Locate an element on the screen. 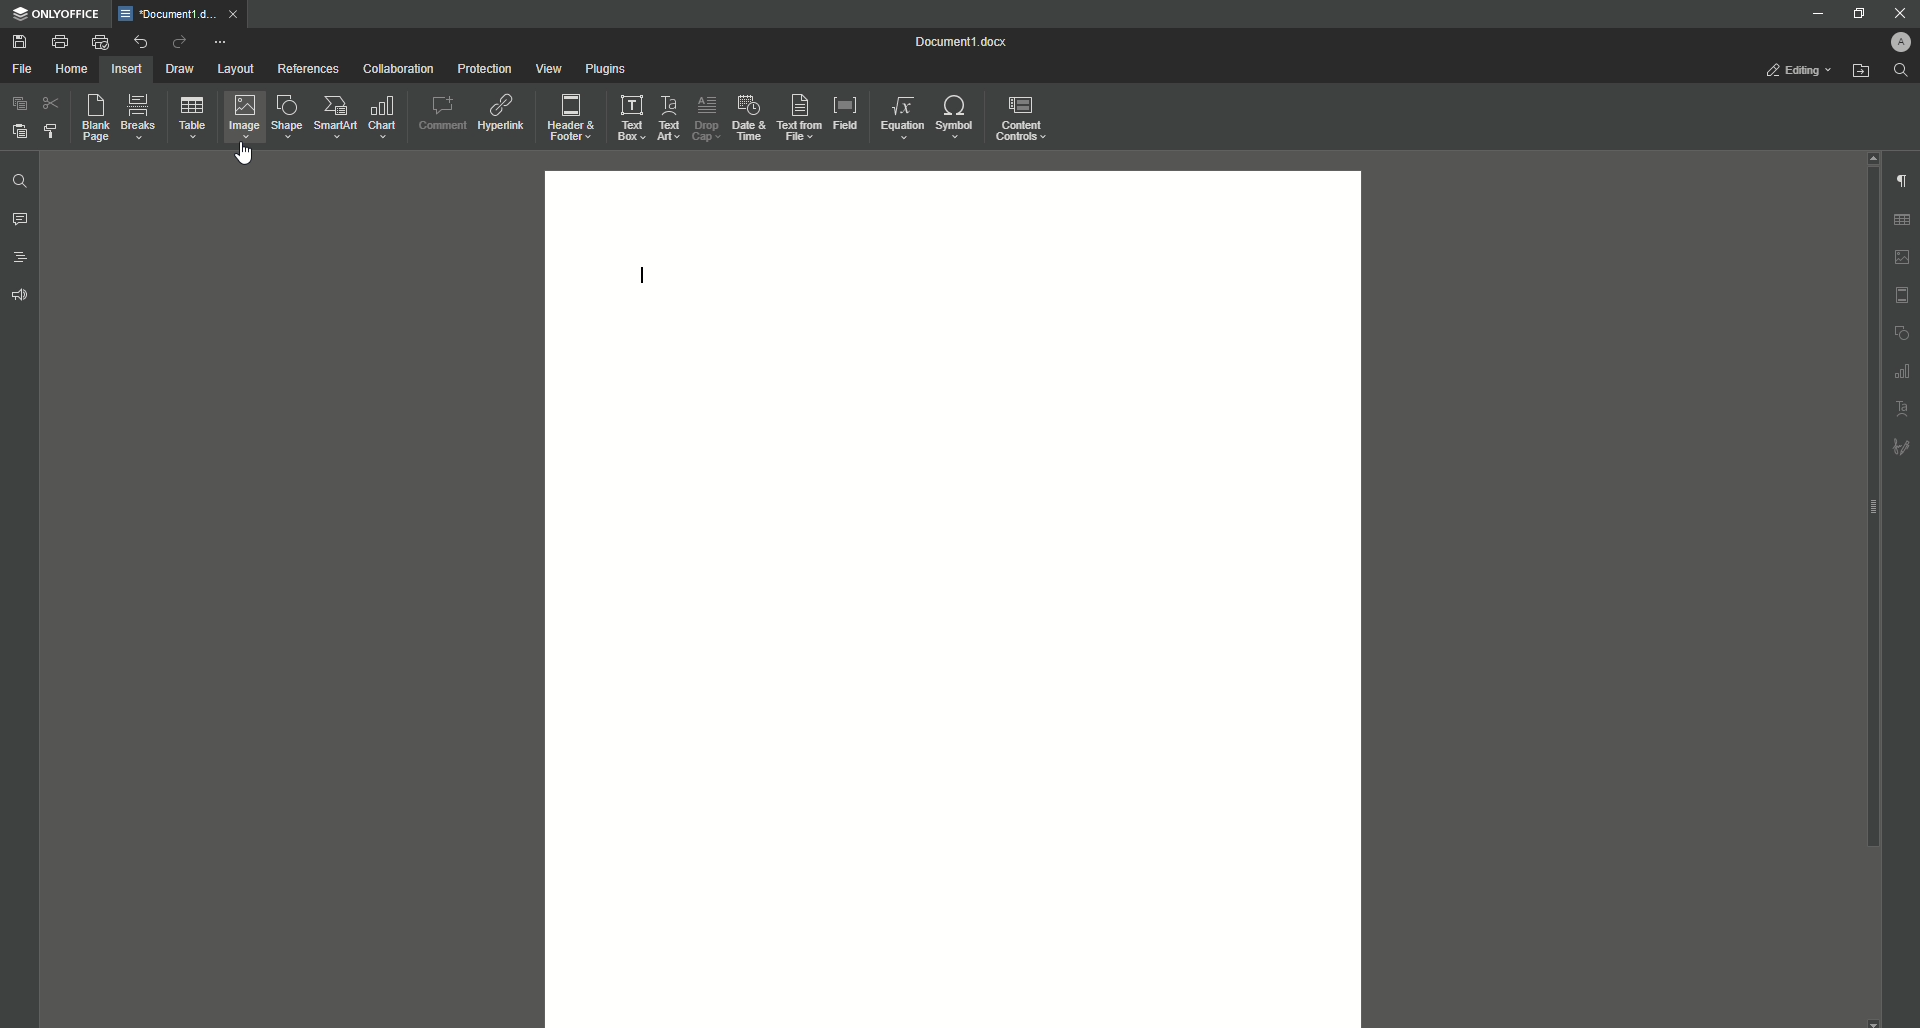 The height and width of the screenshot is (1028, 1920). ONLYOFFICE is located at coordinates (55, 15).